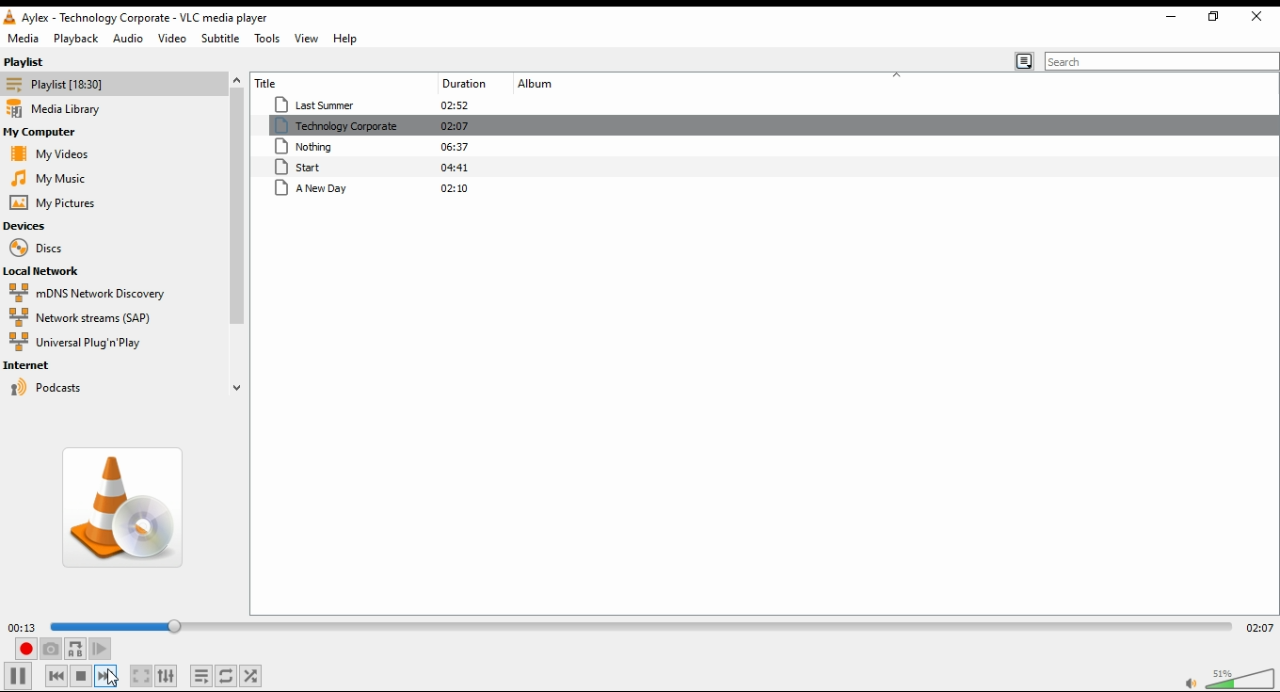  What do you see at coordinates (30, 367) in the screenshot?
I see `internet` at bounding box center [30, 367].